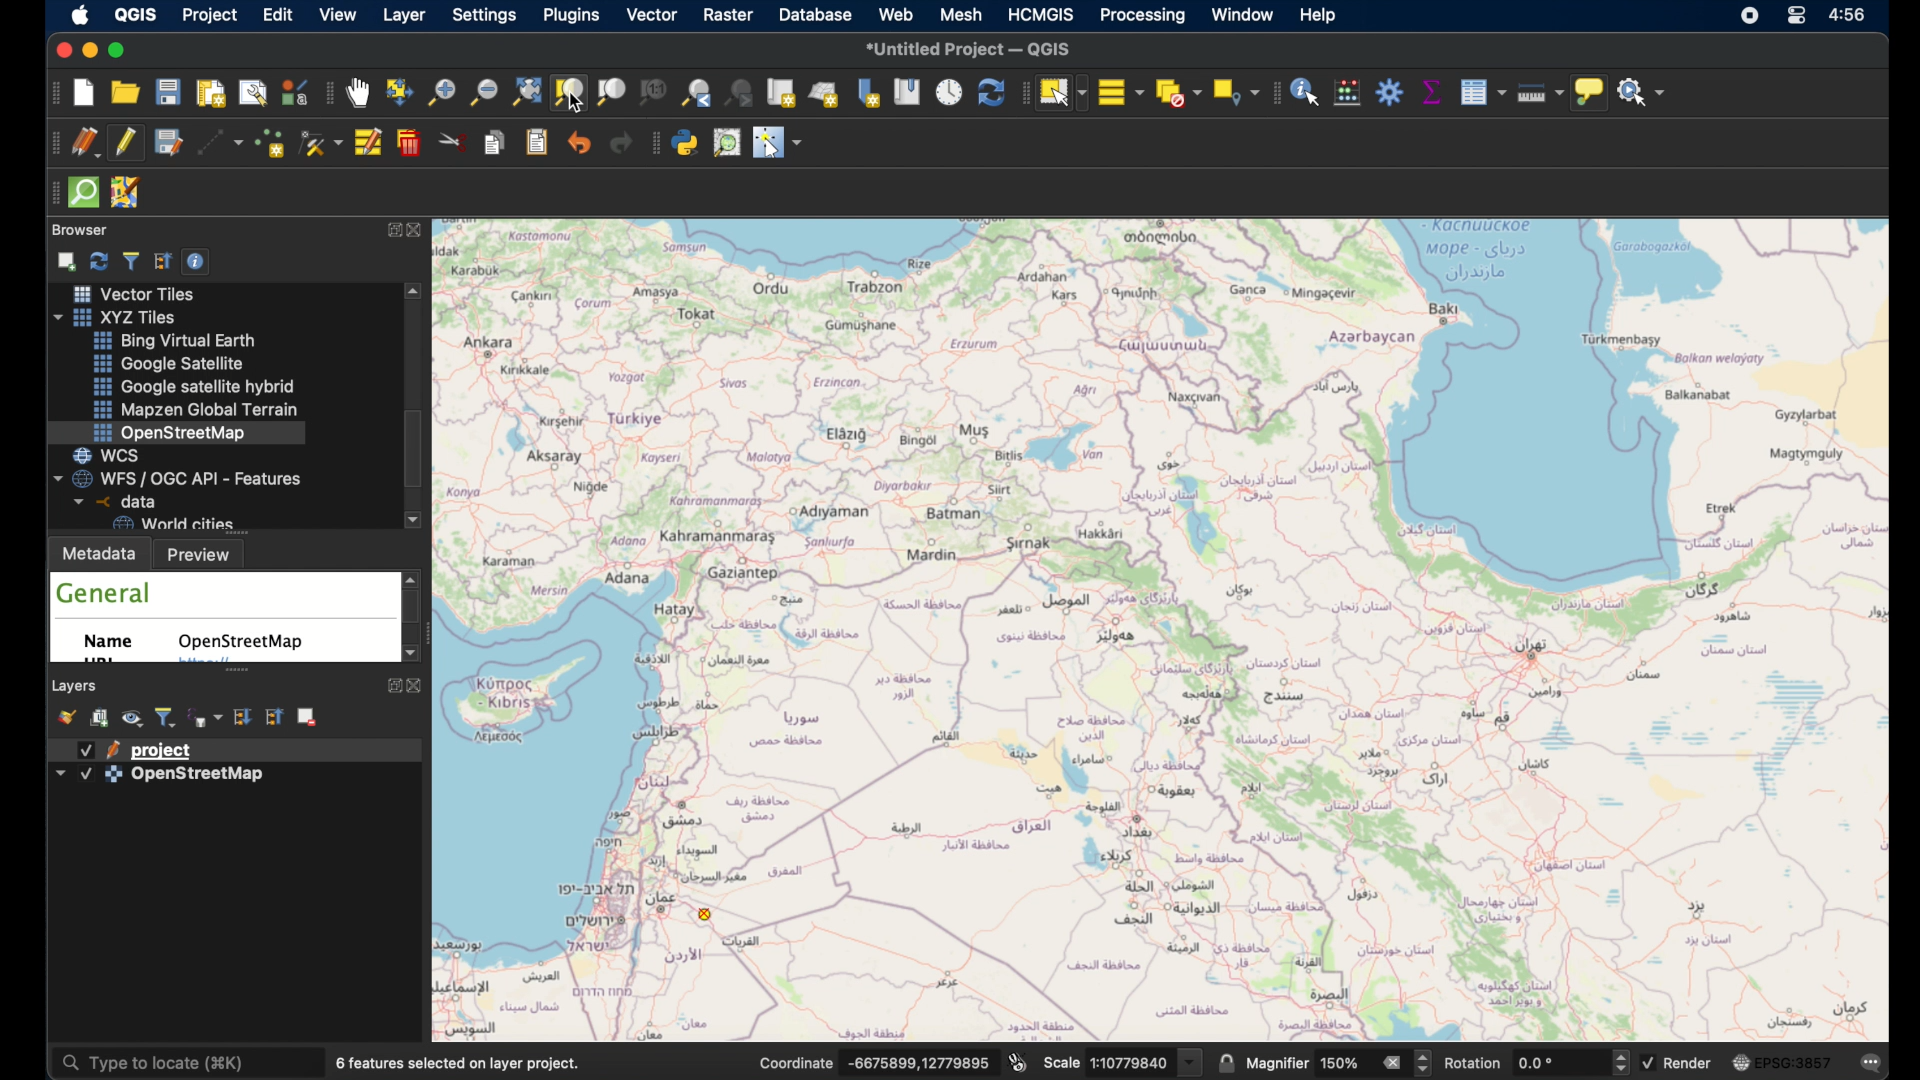 This screenshot has width=1920, height=1080. What do you see at coordinates (440, 98) in the screenshot?
I see `zoom in` at bounding box center [440, 98].